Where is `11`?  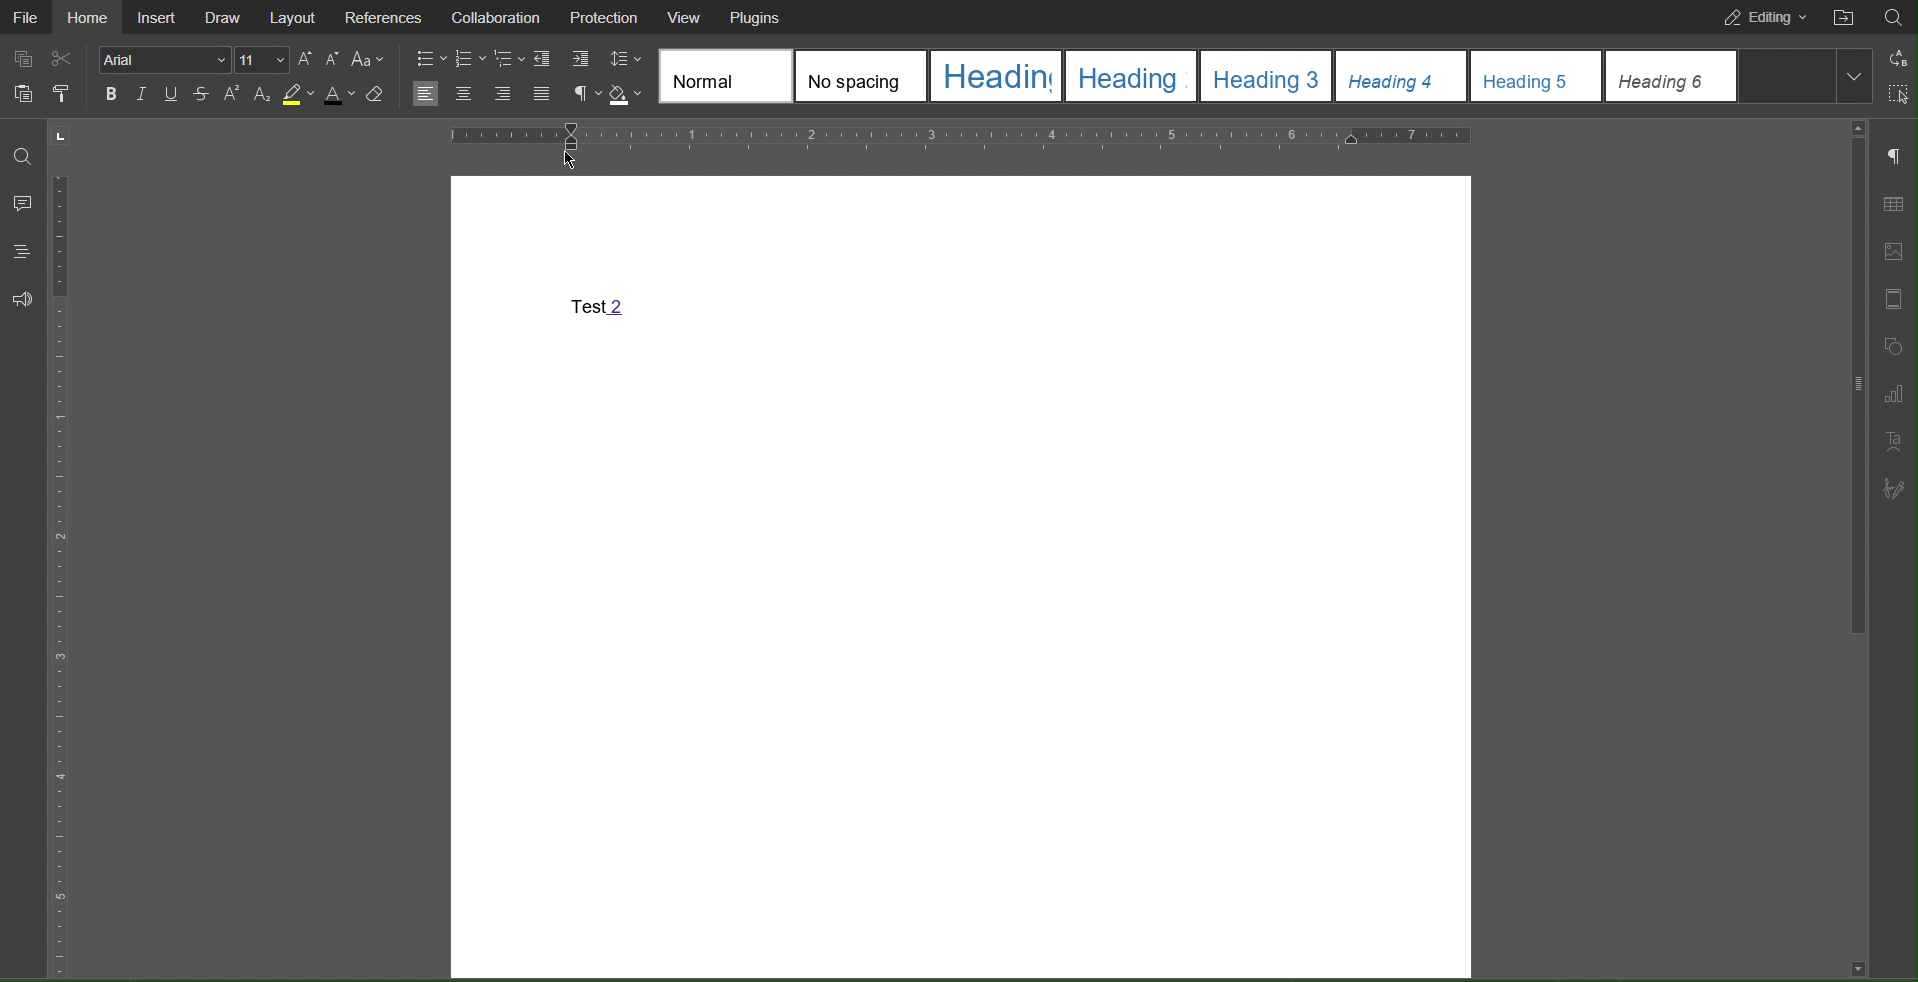
11 is located at coordinates (260, 58).